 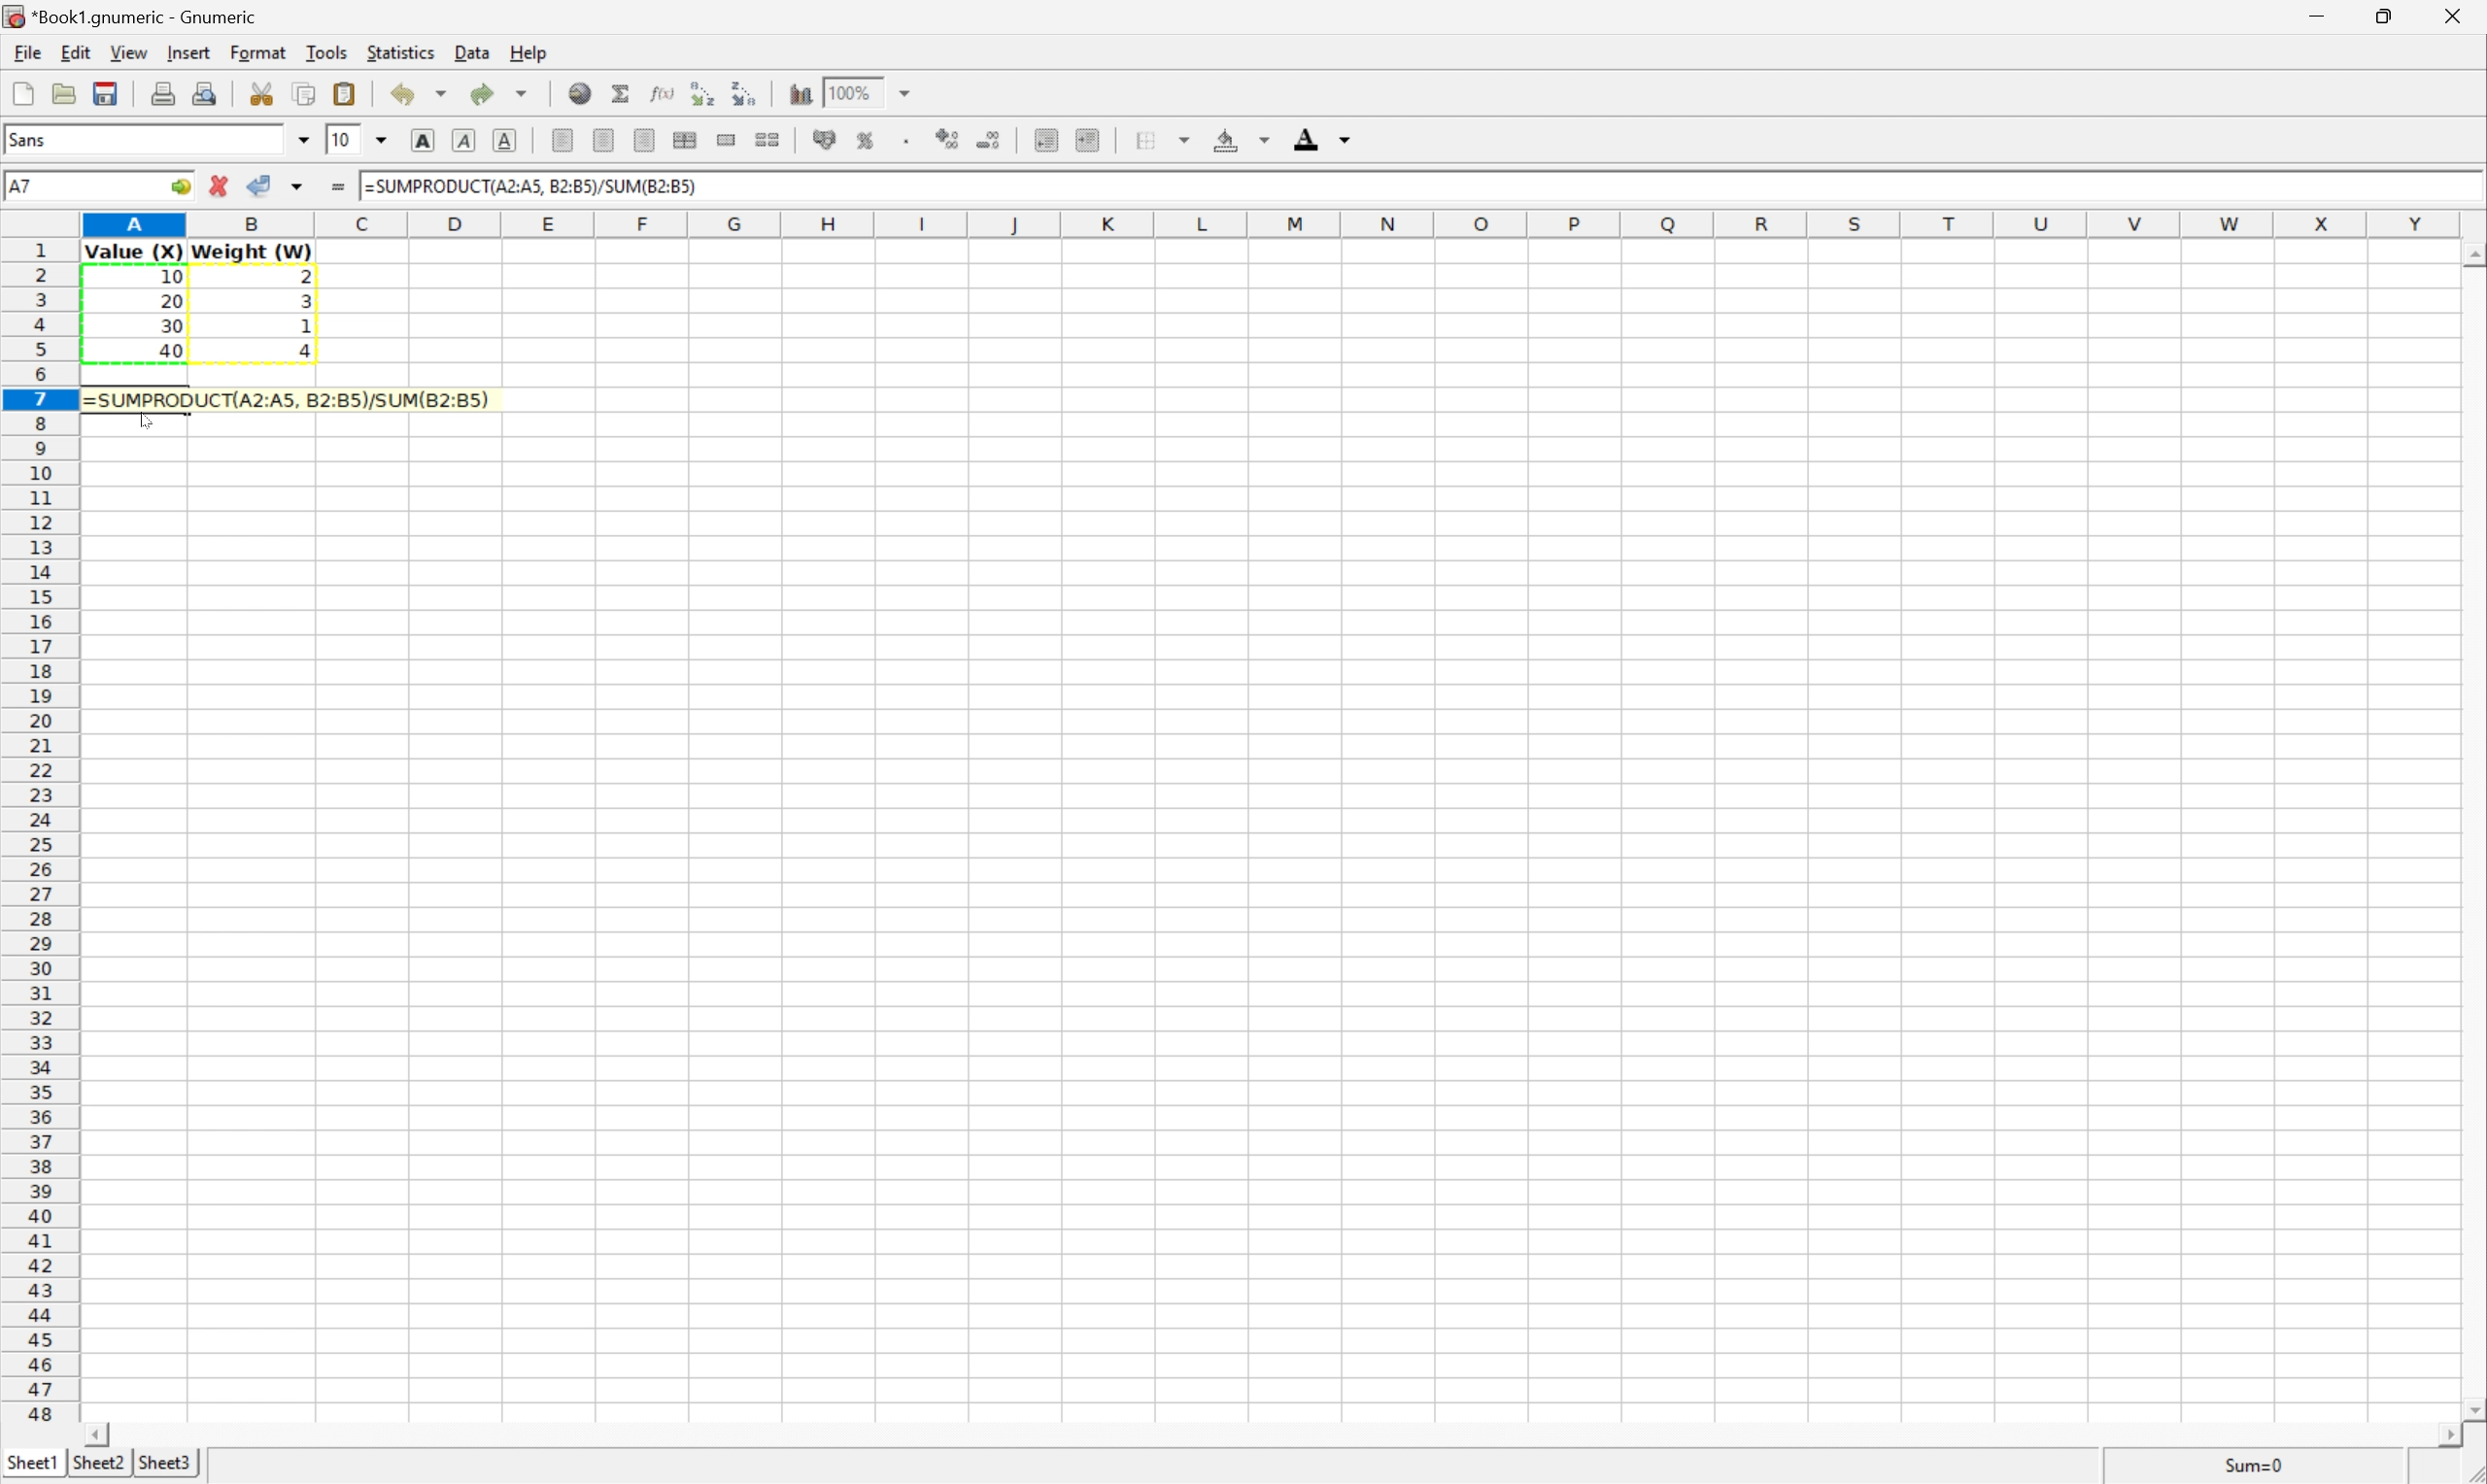 I want to click on Go to, so click(x=181, y=186).